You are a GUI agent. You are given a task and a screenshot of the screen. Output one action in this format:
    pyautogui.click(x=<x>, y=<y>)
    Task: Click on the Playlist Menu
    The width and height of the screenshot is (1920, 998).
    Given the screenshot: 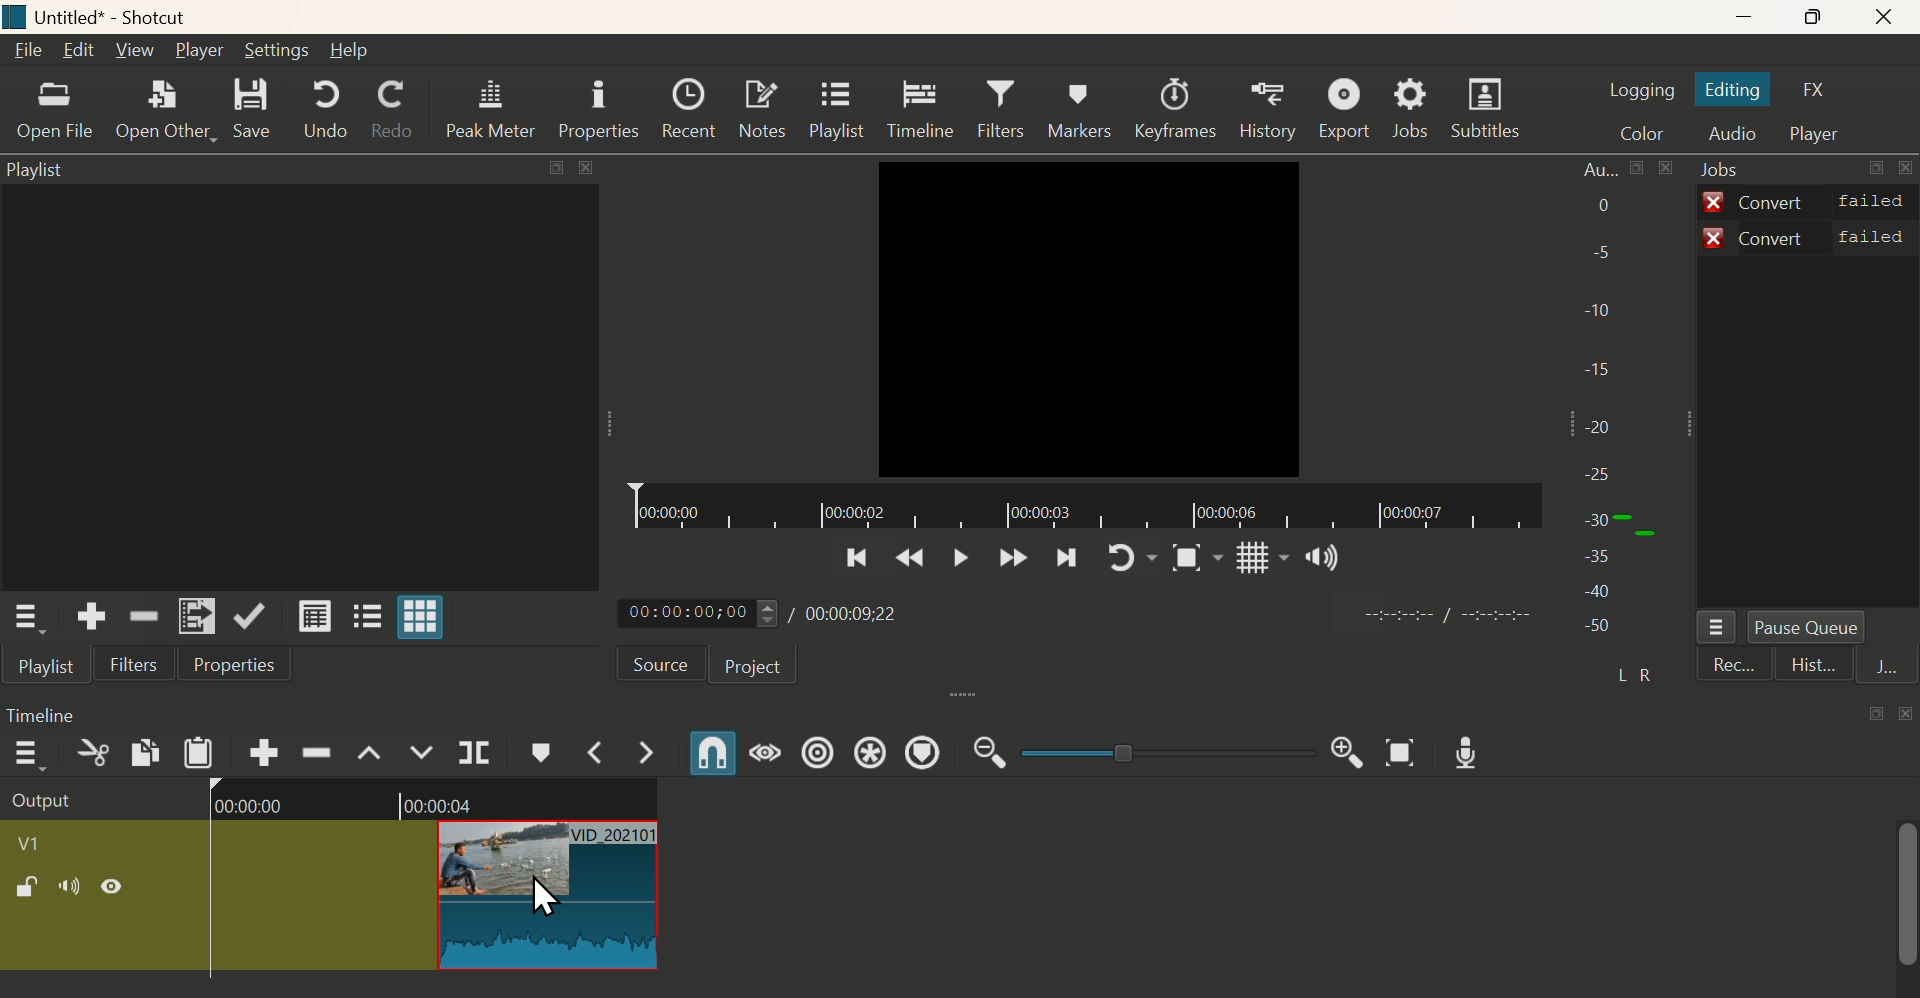 What is the action you would take?
    pyautogui.click(x=34, y=621)
    